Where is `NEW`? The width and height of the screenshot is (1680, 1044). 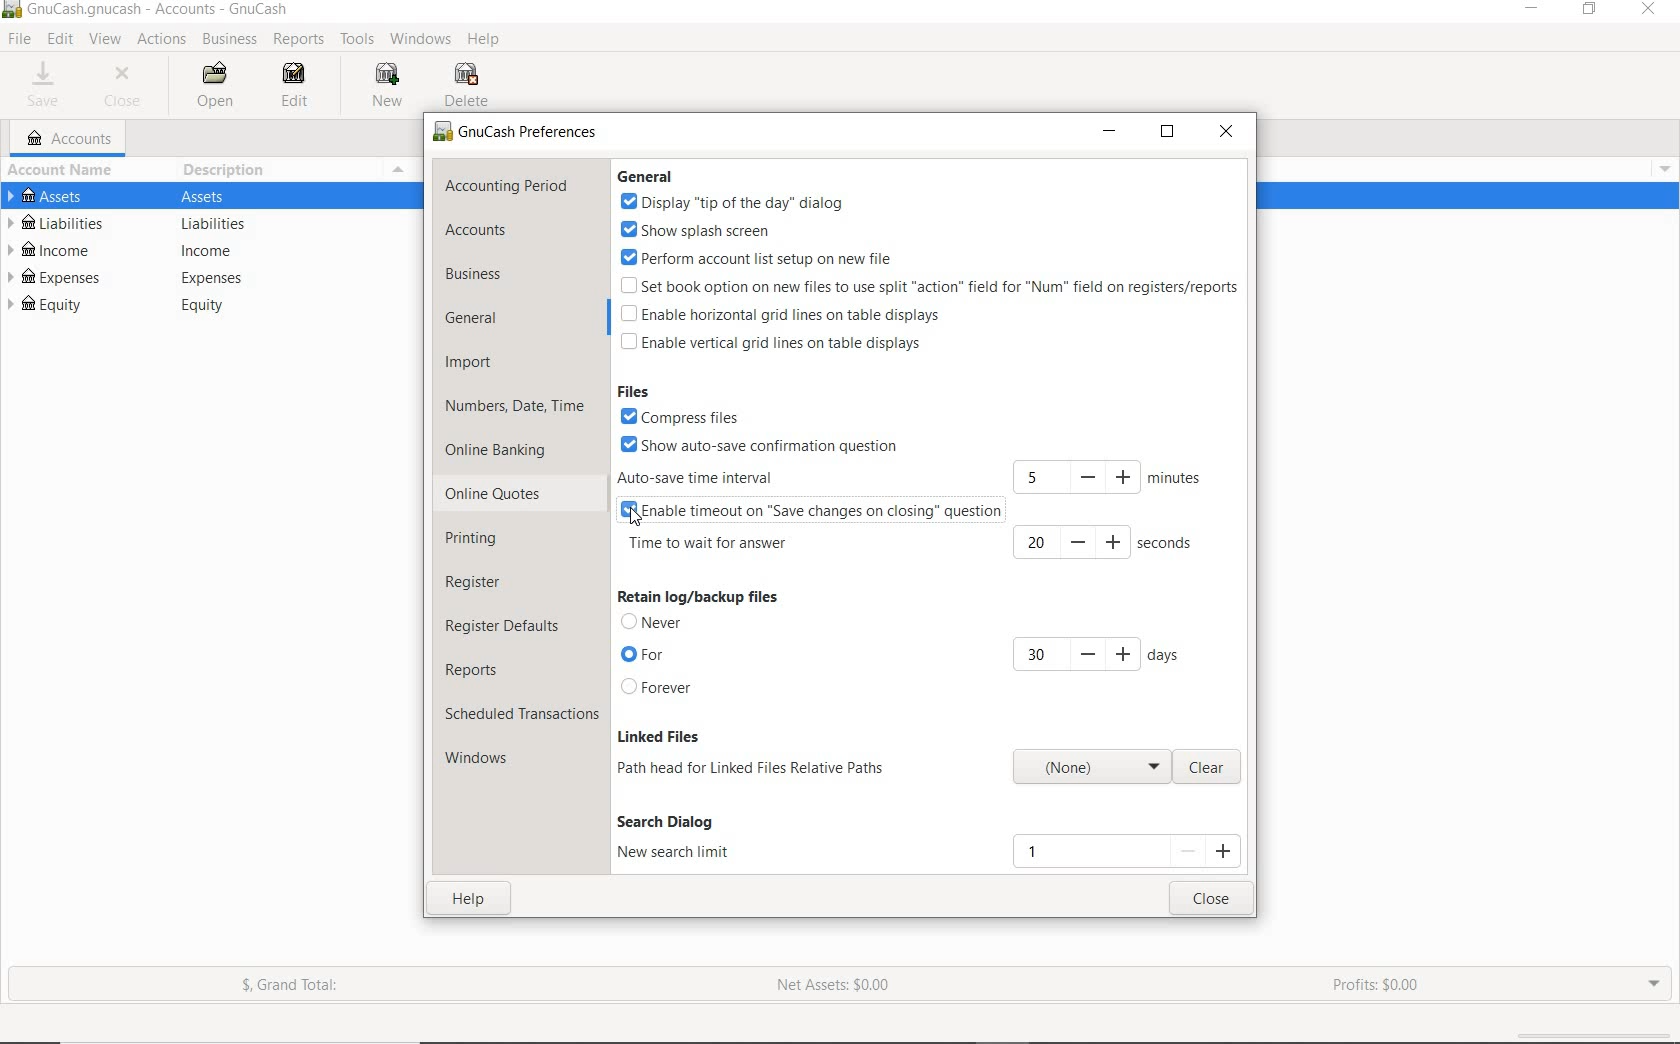
NEW is located at coordinates (392, 87).